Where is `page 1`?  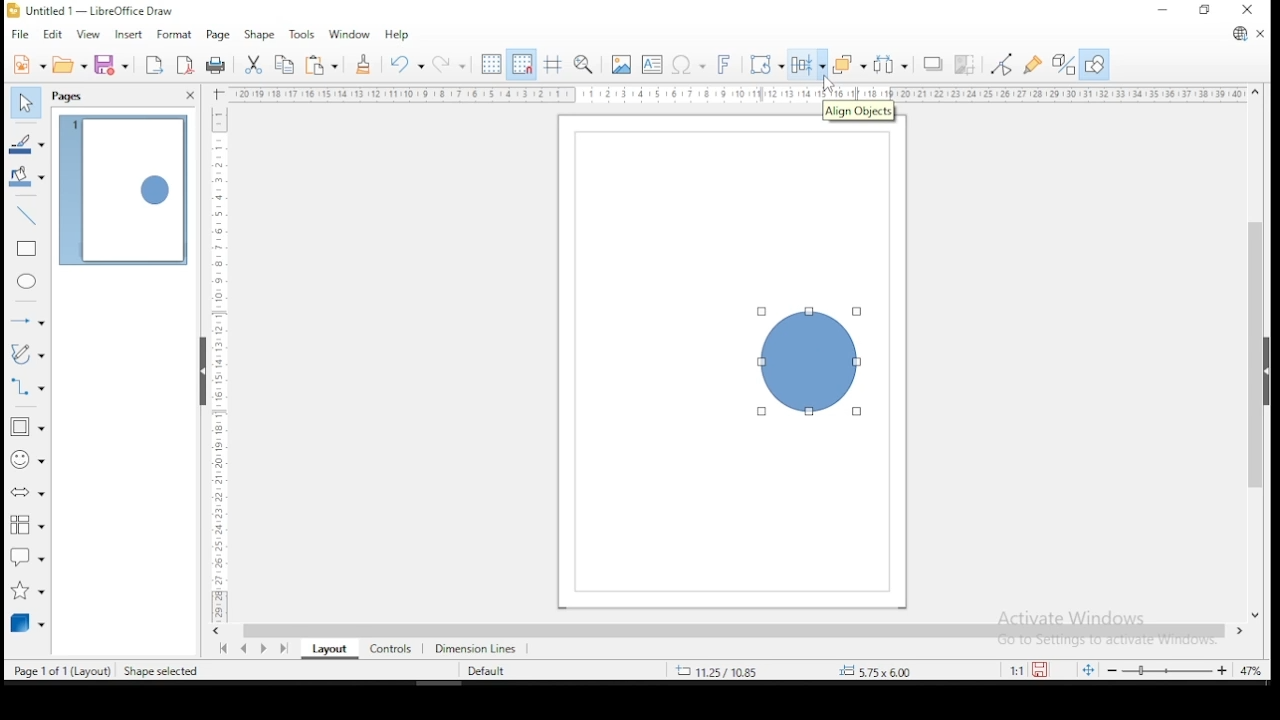
page 1 is located at coordinates (124, 191).